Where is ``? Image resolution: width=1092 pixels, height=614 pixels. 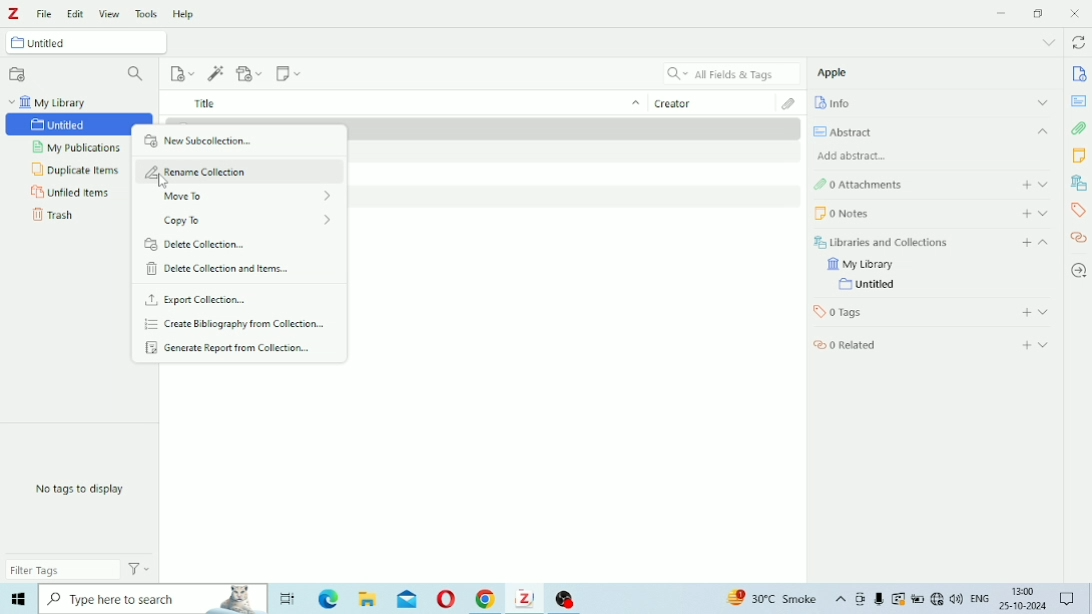
 is located at coordinates (878, 599).